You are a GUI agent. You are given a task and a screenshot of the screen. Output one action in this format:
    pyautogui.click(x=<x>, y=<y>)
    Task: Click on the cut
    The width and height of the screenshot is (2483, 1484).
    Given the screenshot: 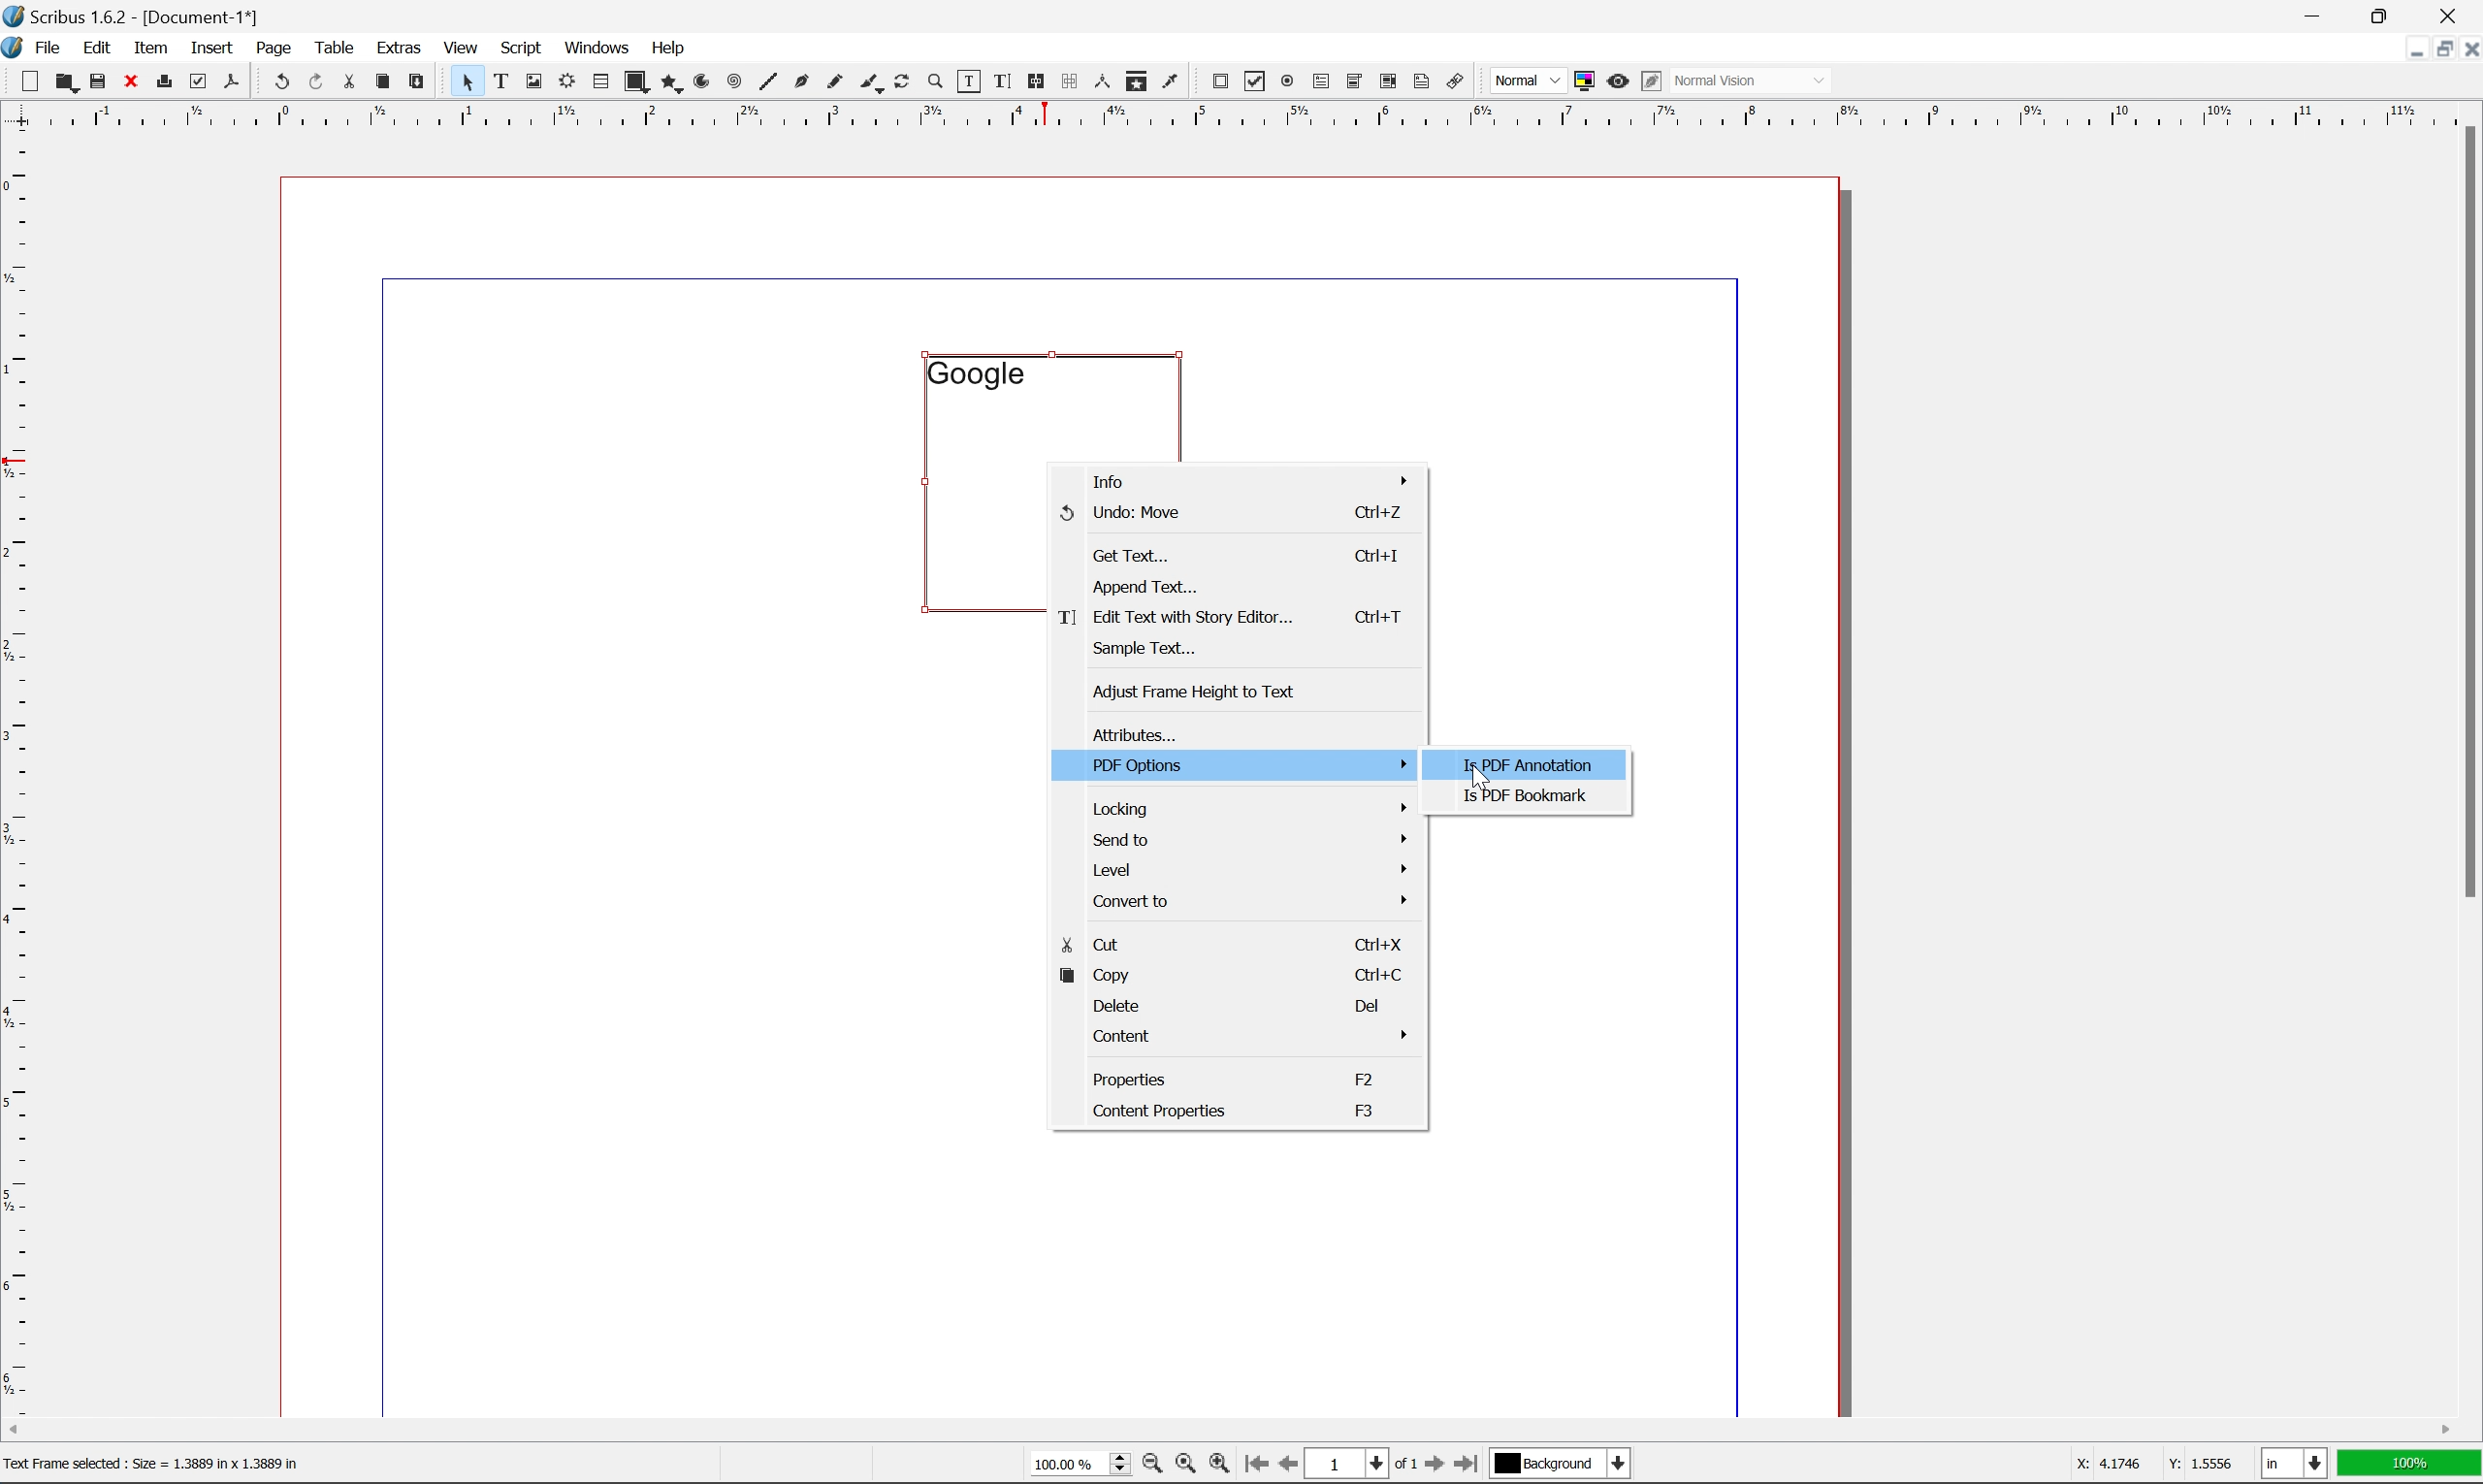 What is the action you would take?
    pyautogui.click(x=349, y=81)
    